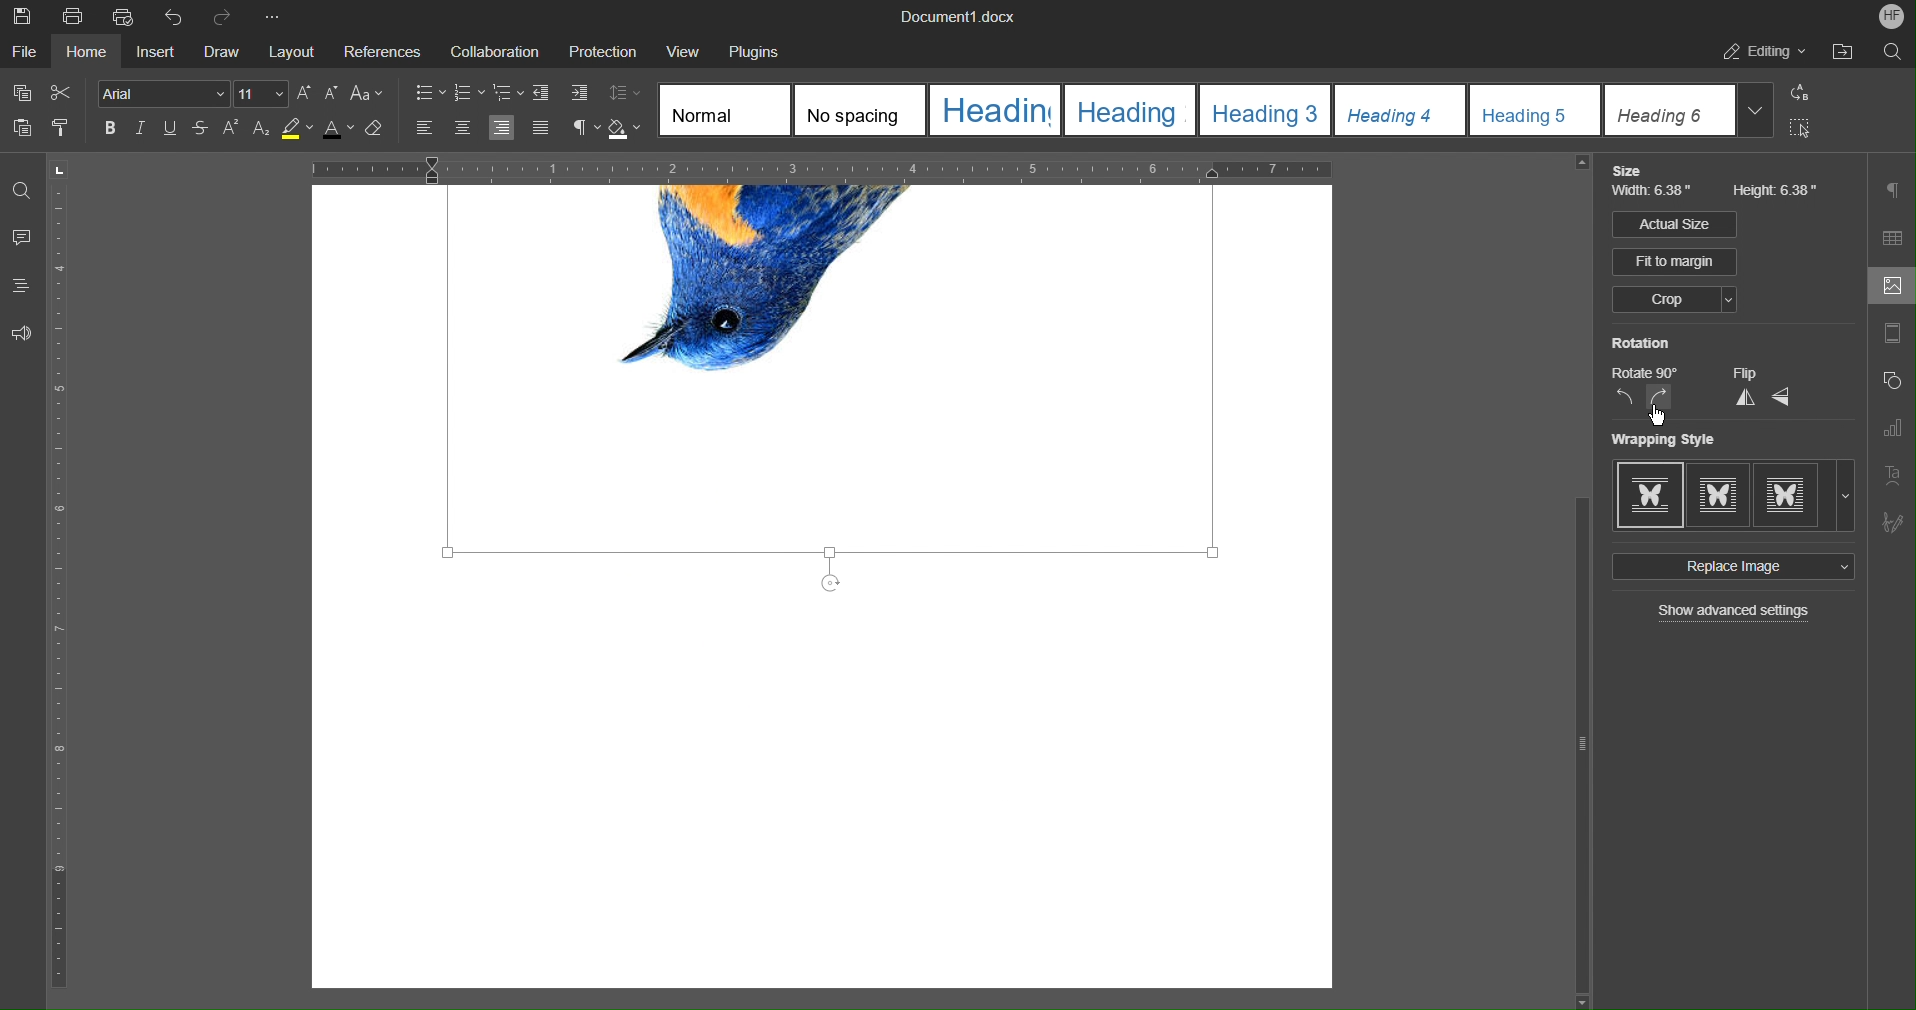  Describe the element at coordinates (586, 128) in the screenshot. I see `Nonprinting characters` at that location.